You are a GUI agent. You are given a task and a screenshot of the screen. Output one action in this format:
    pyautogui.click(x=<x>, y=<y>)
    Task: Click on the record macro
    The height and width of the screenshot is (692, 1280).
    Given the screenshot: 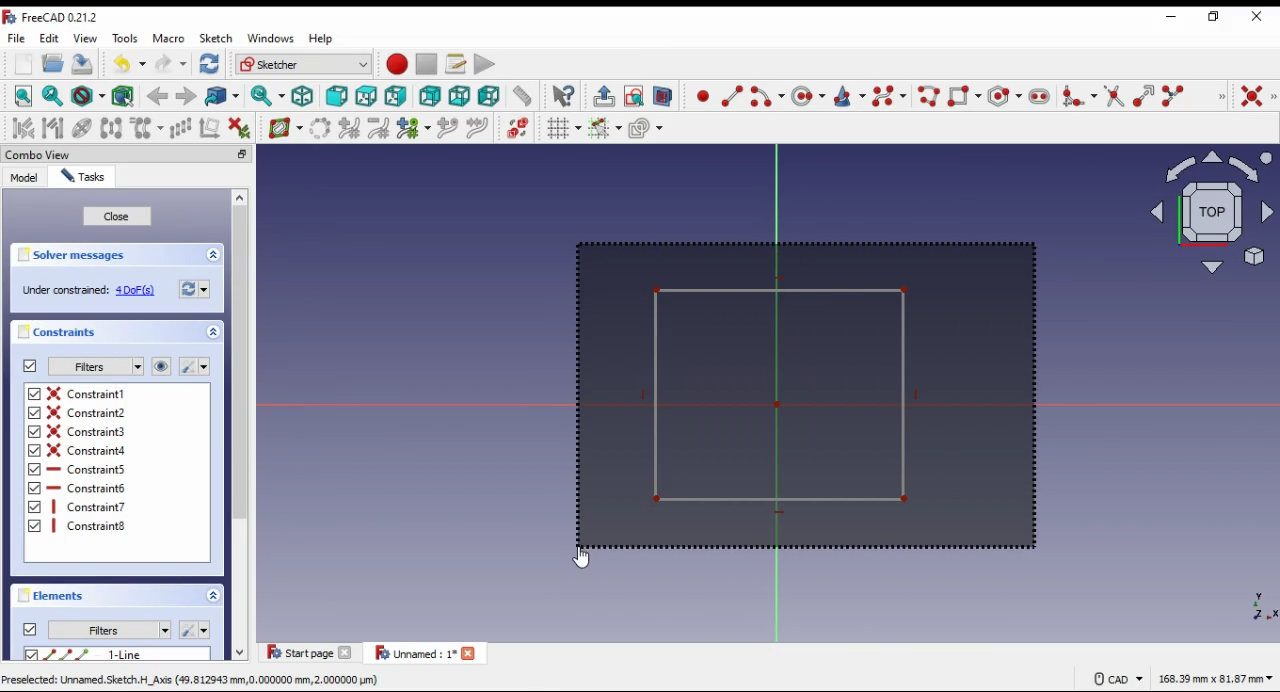 What is the action you would take?
    pyautogui.click(x=396, y=64)
    